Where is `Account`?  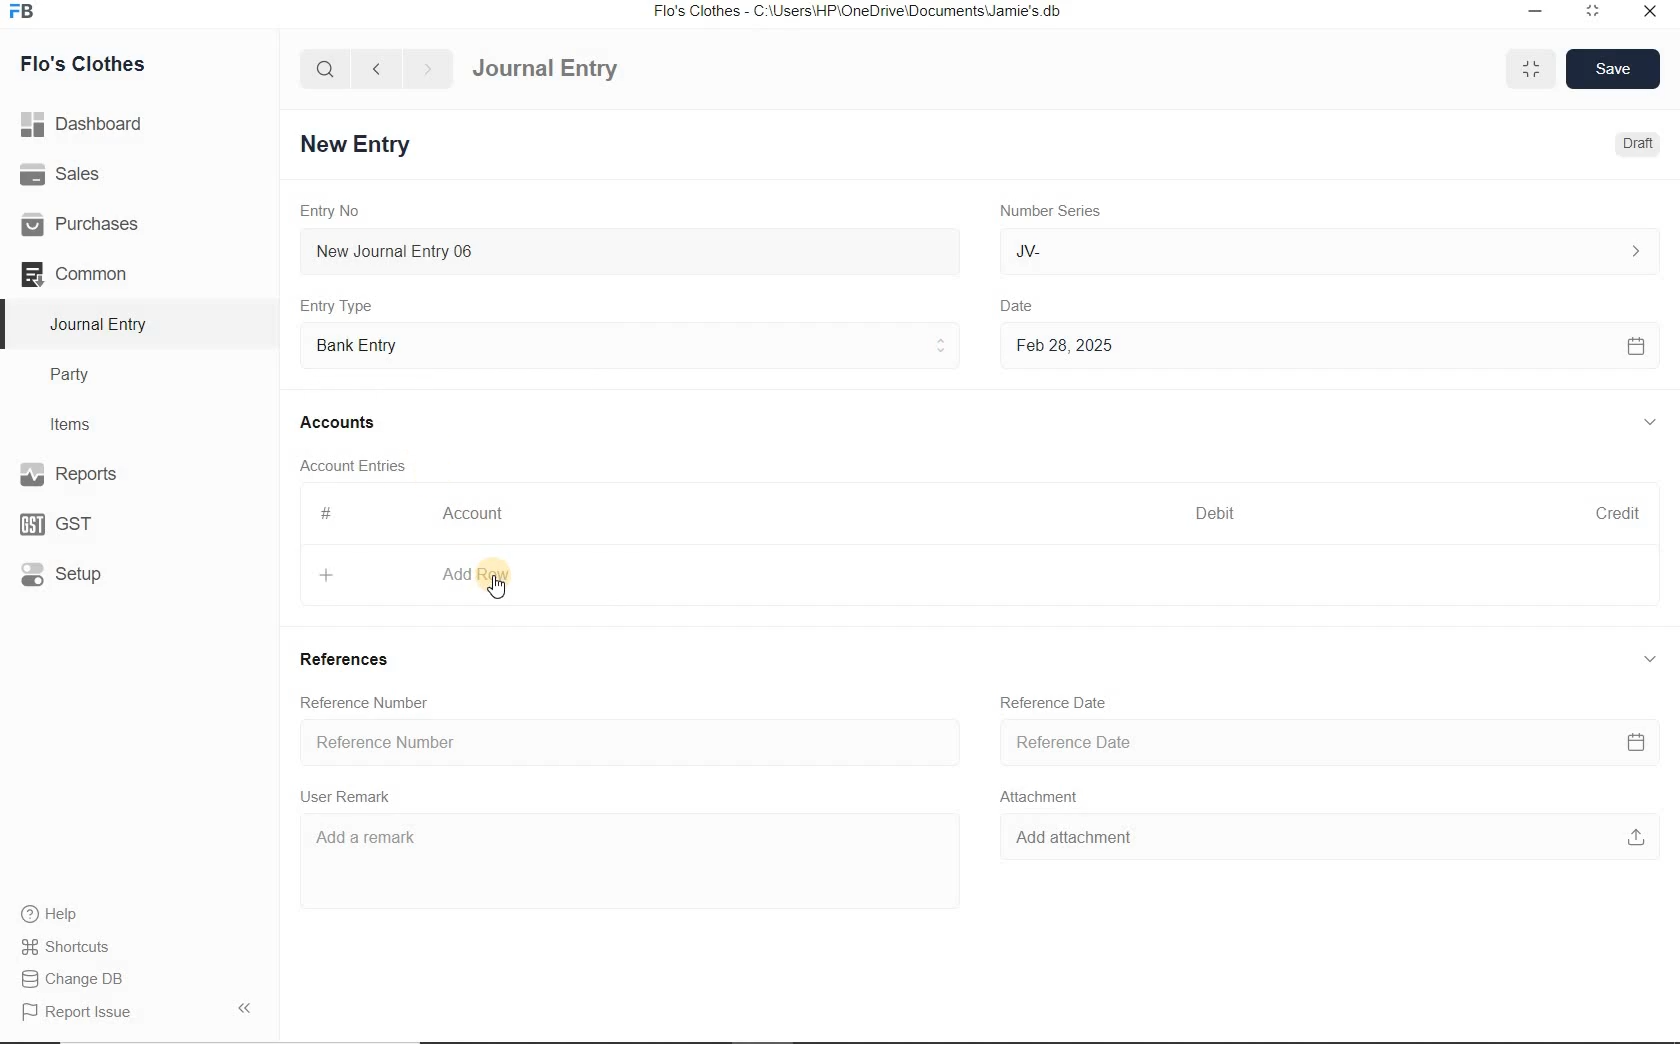 Account is located at coordinates (479, 514).